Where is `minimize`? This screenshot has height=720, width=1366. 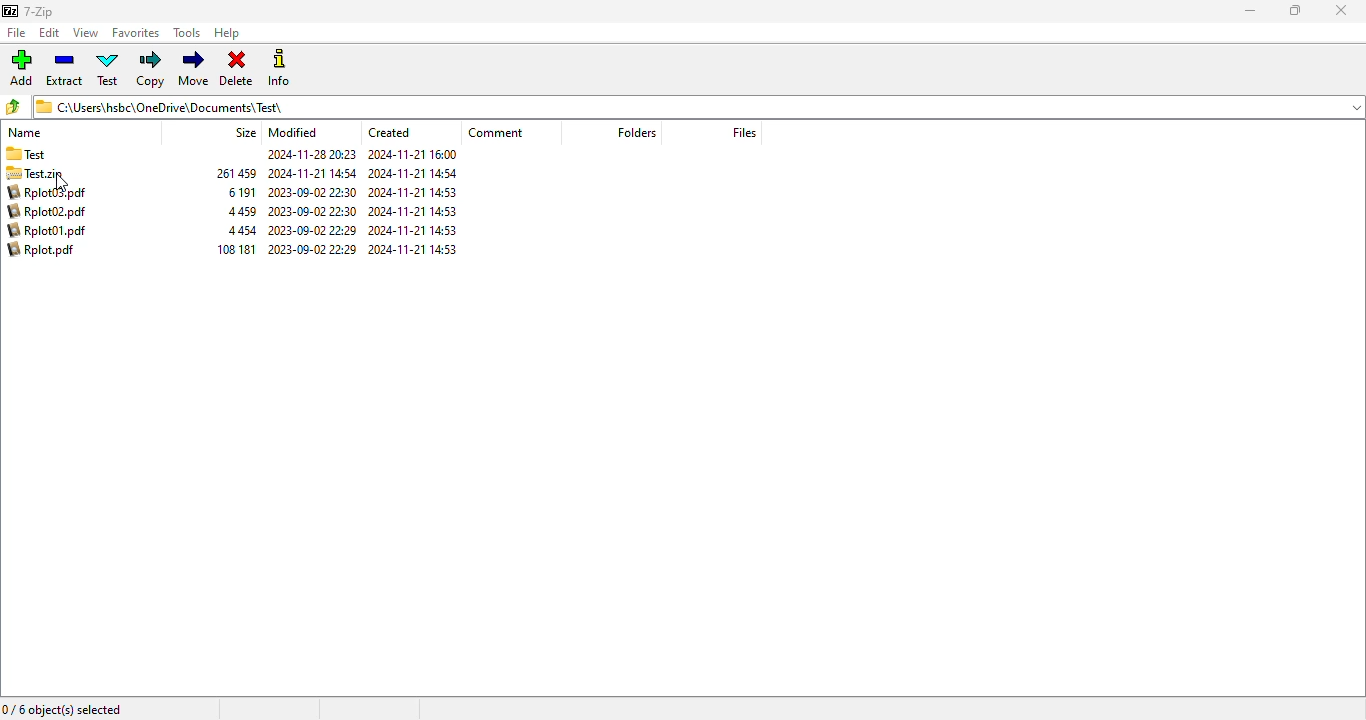
minimize is located at coordinates (1251, 11).